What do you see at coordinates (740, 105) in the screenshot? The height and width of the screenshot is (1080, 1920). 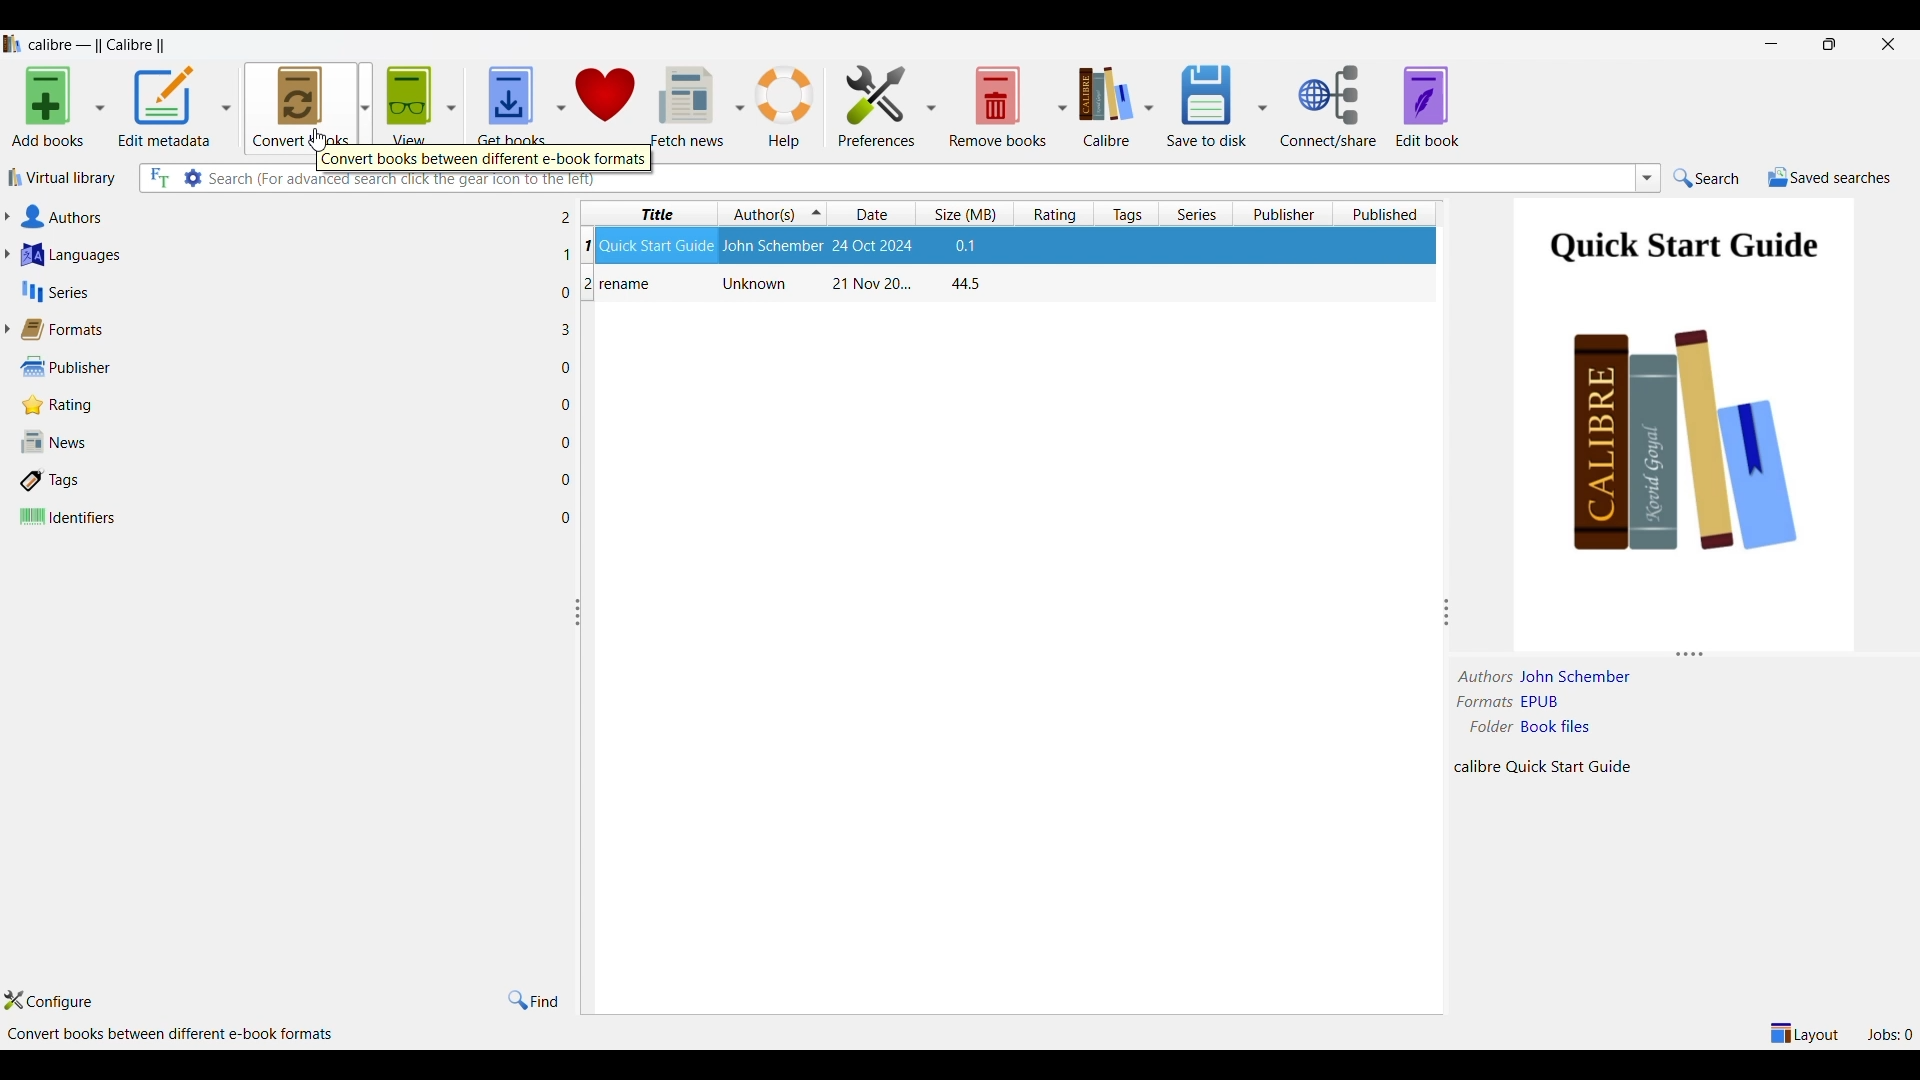 I see `Fetch news options` at bounding box center [740, 105].